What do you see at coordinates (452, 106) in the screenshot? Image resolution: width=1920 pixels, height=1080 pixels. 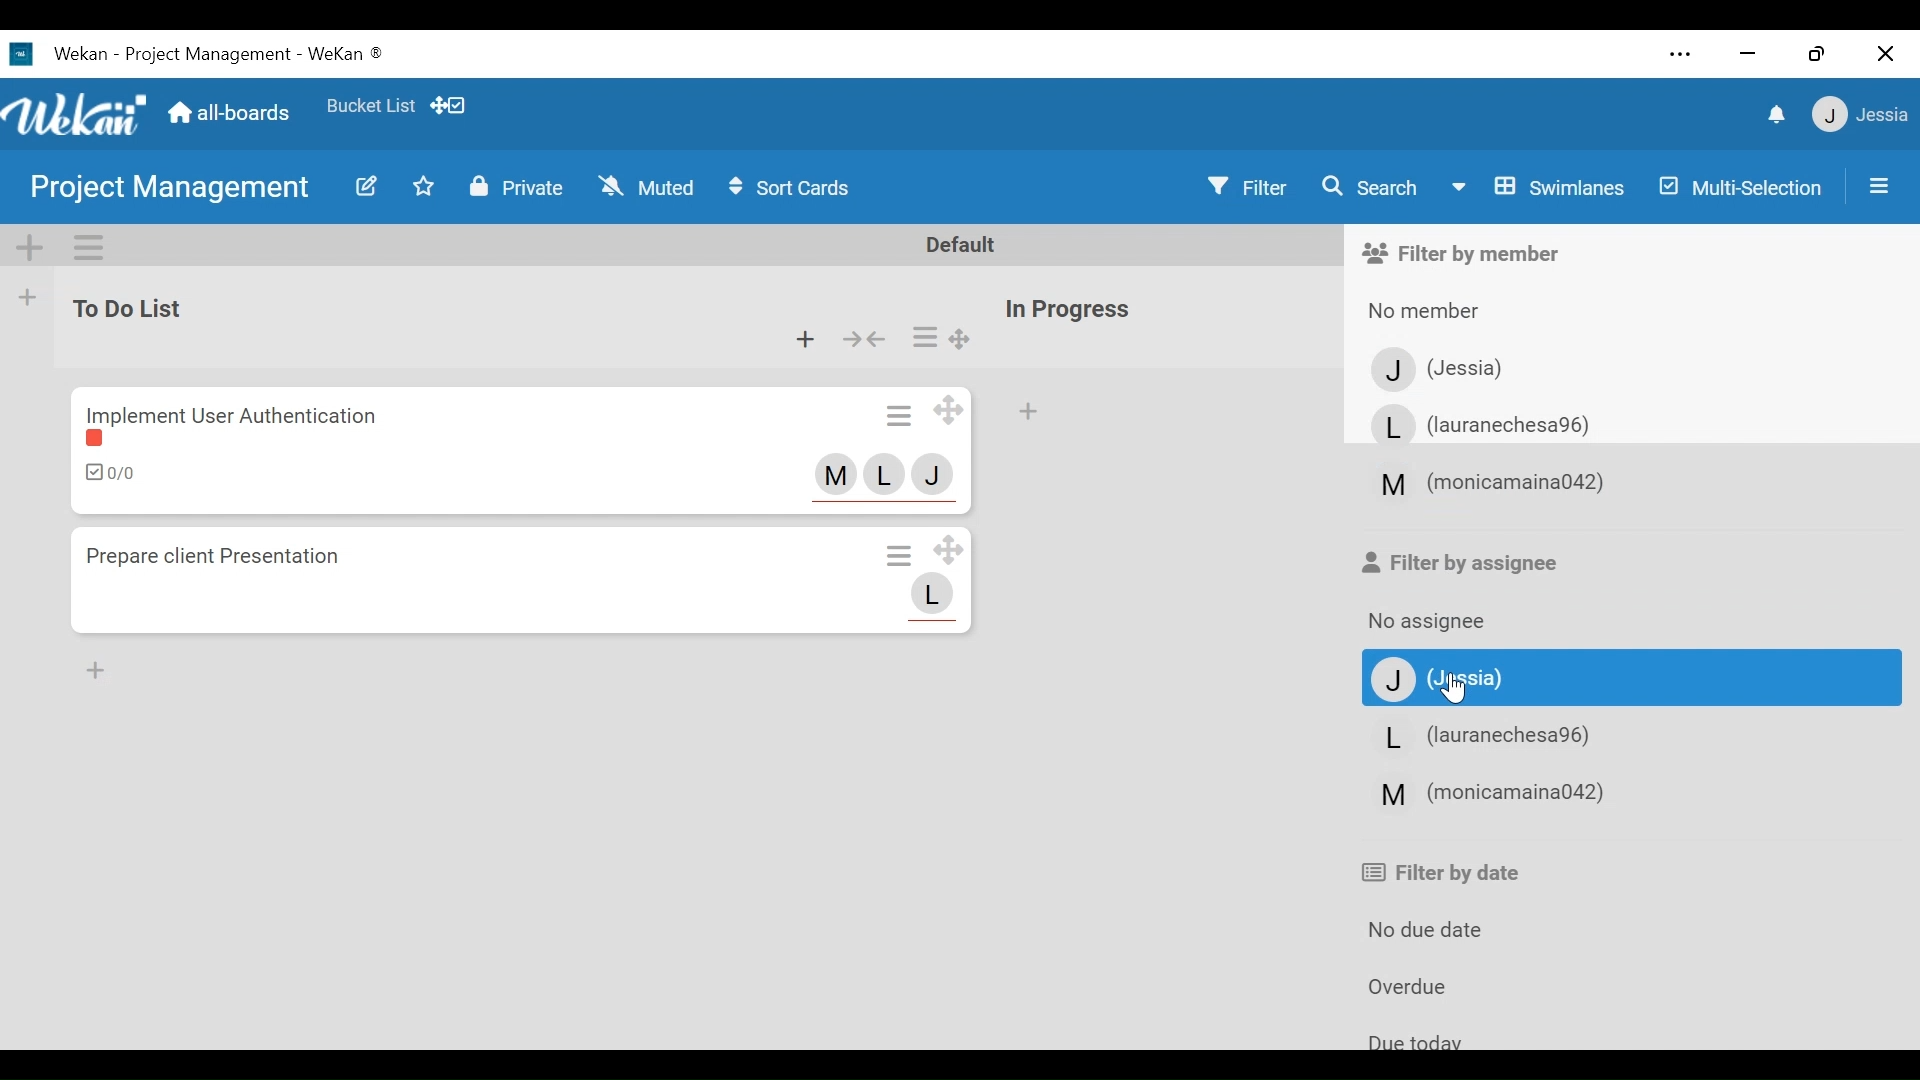 I see `Show Desktop drag handles` at bounding box center [452, 106].